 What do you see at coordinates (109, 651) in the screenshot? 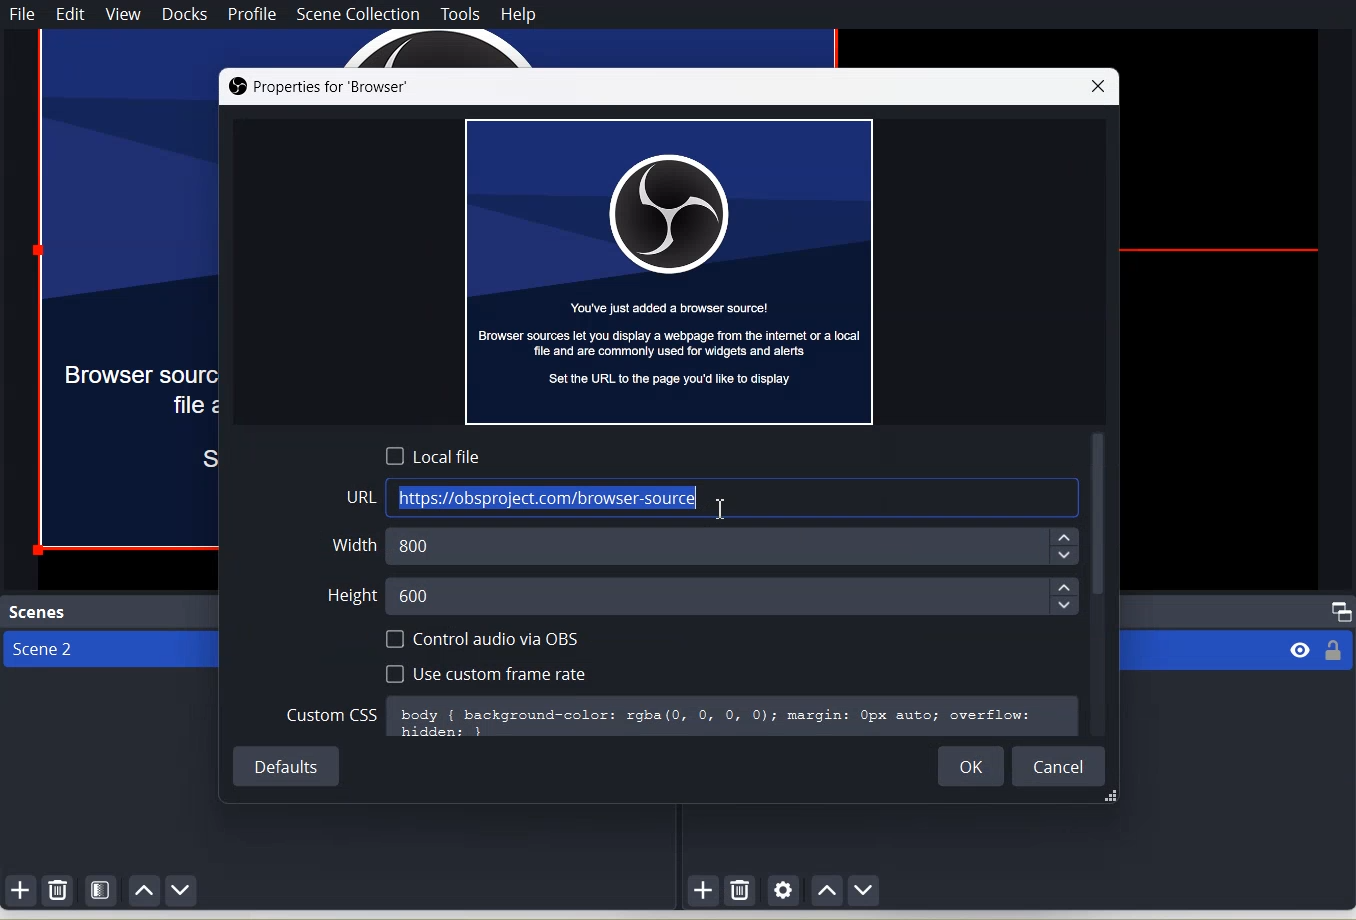
I see `Scene 2` at bounding box center [109, 651].